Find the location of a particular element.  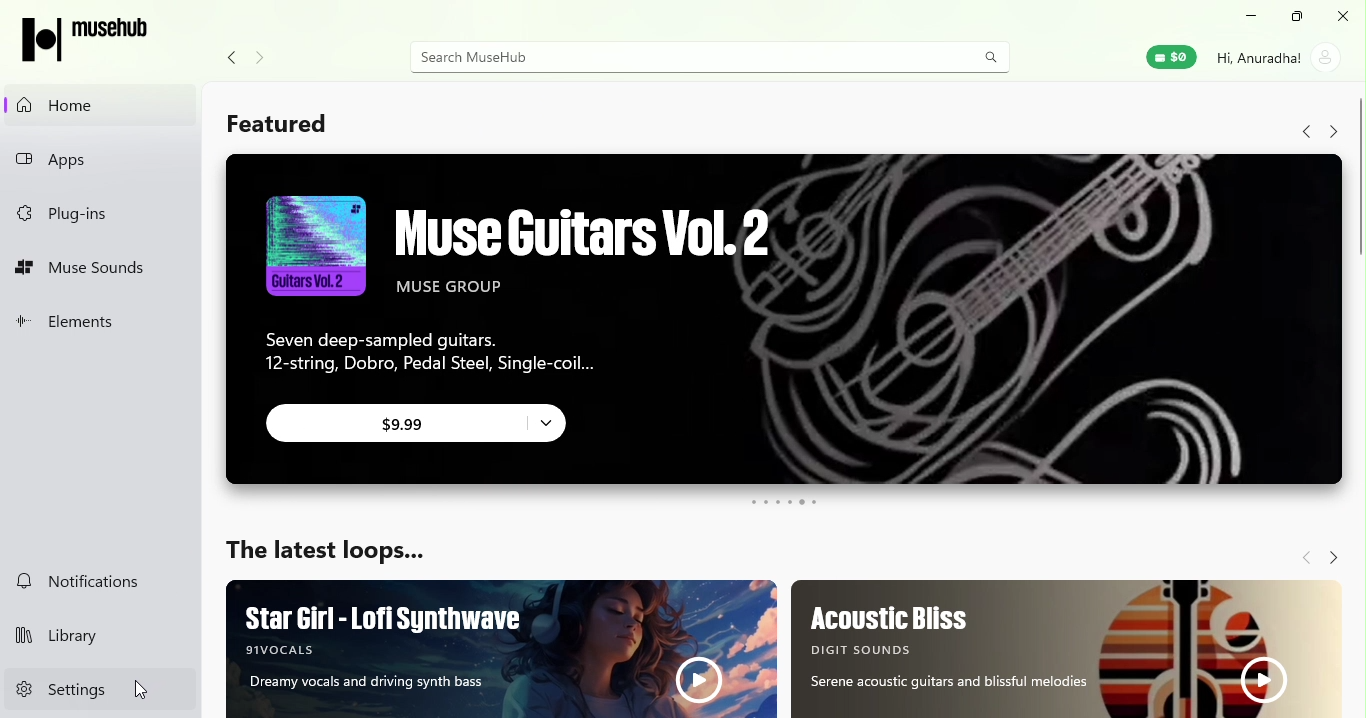

Muse sounds is located at coordinates (102, 266).